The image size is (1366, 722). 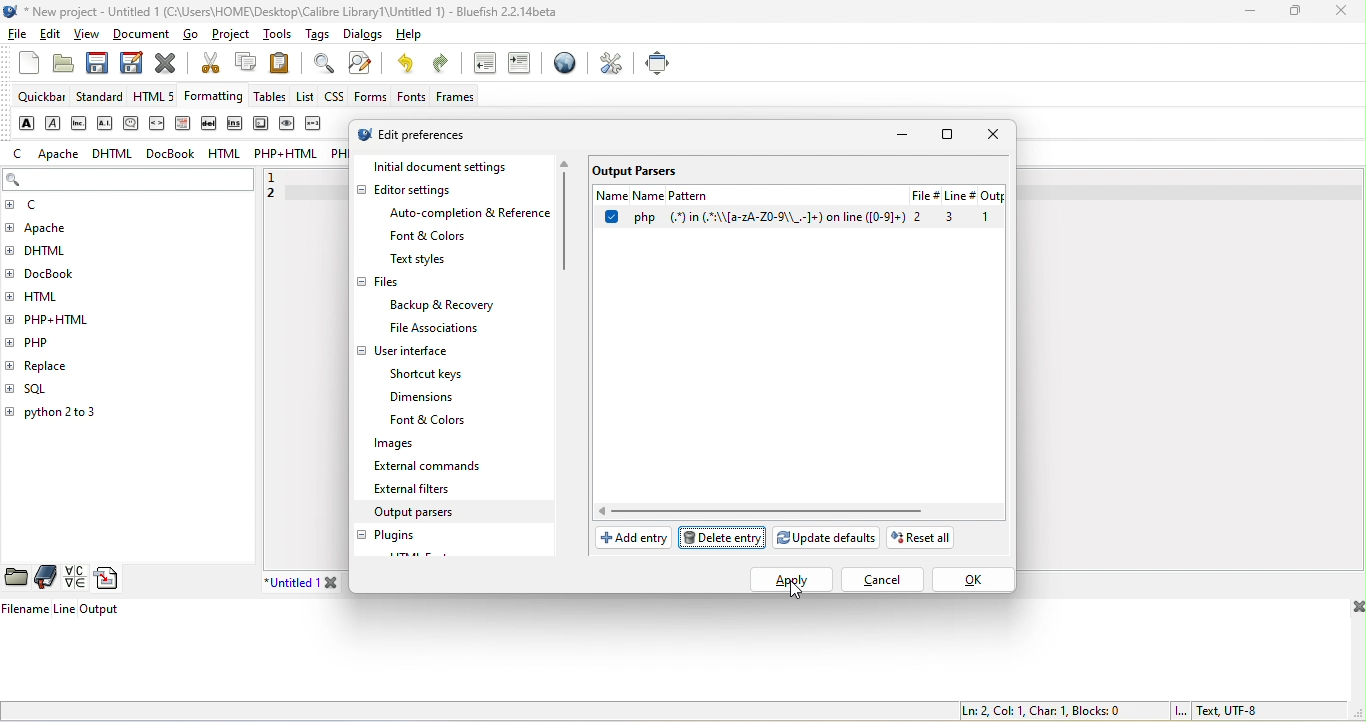 I want to click on name pattern, so click(x=744, y=193).